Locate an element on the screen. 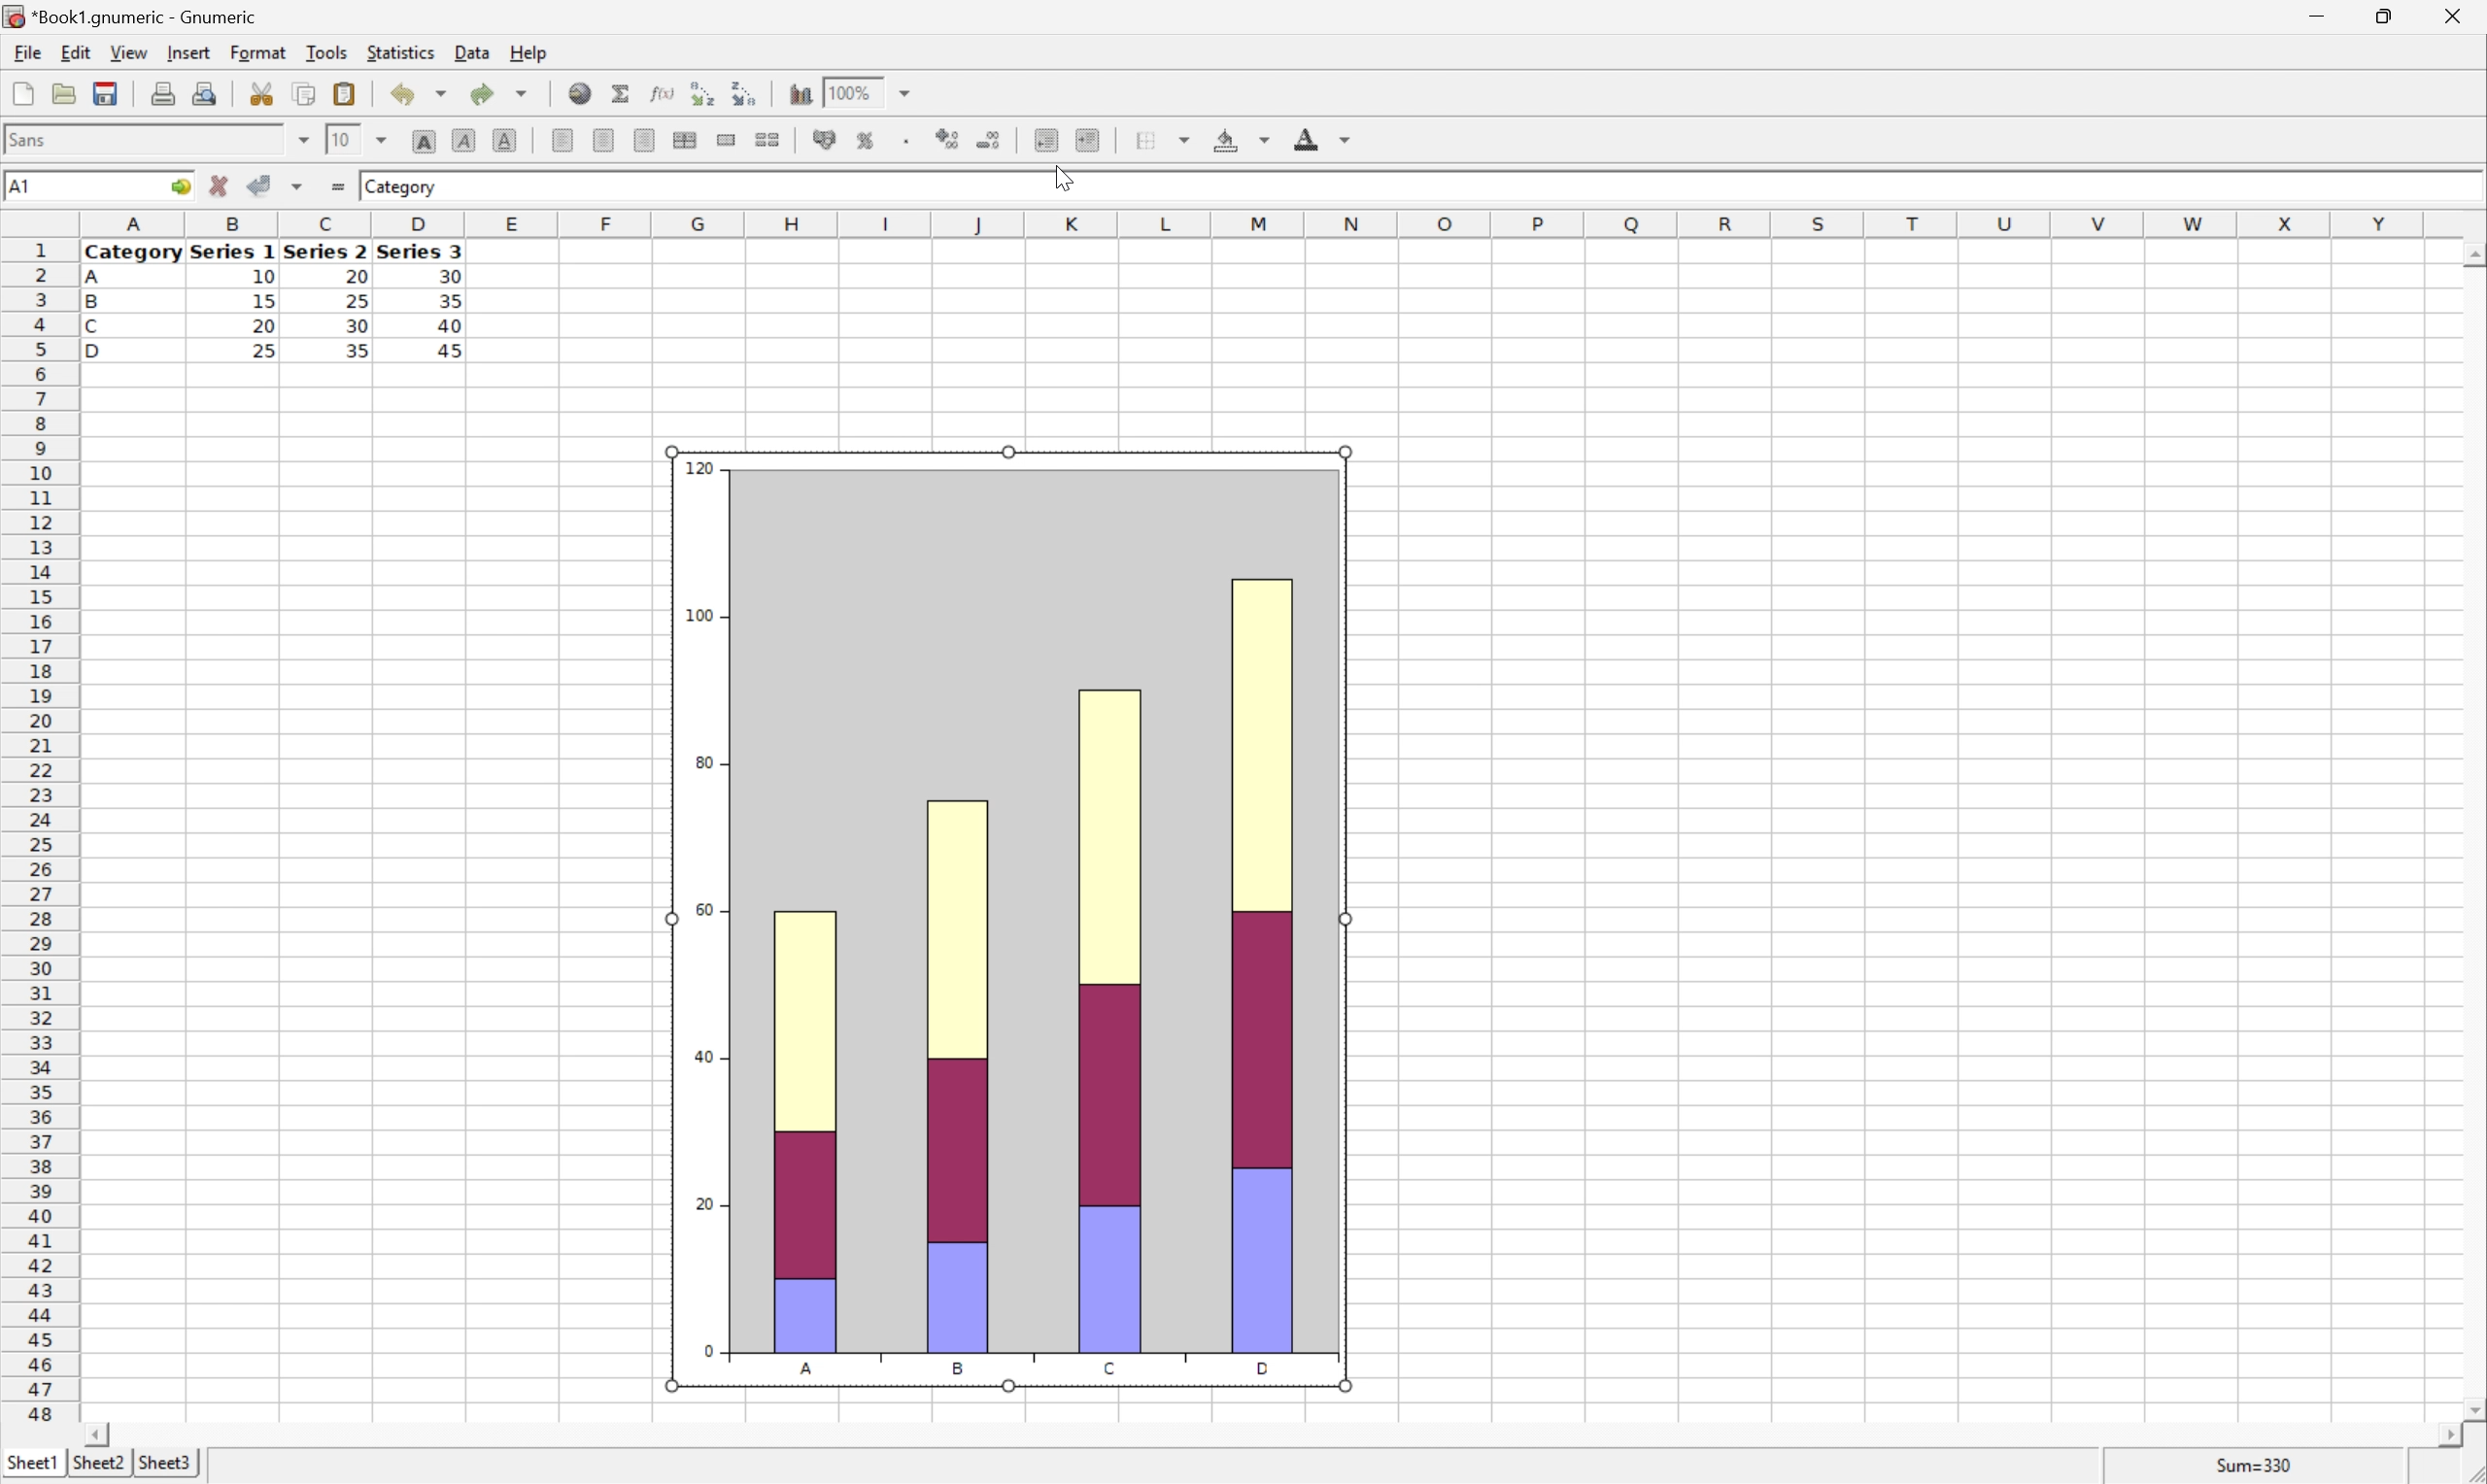  Cut selection is located at coordinates (264, 94).